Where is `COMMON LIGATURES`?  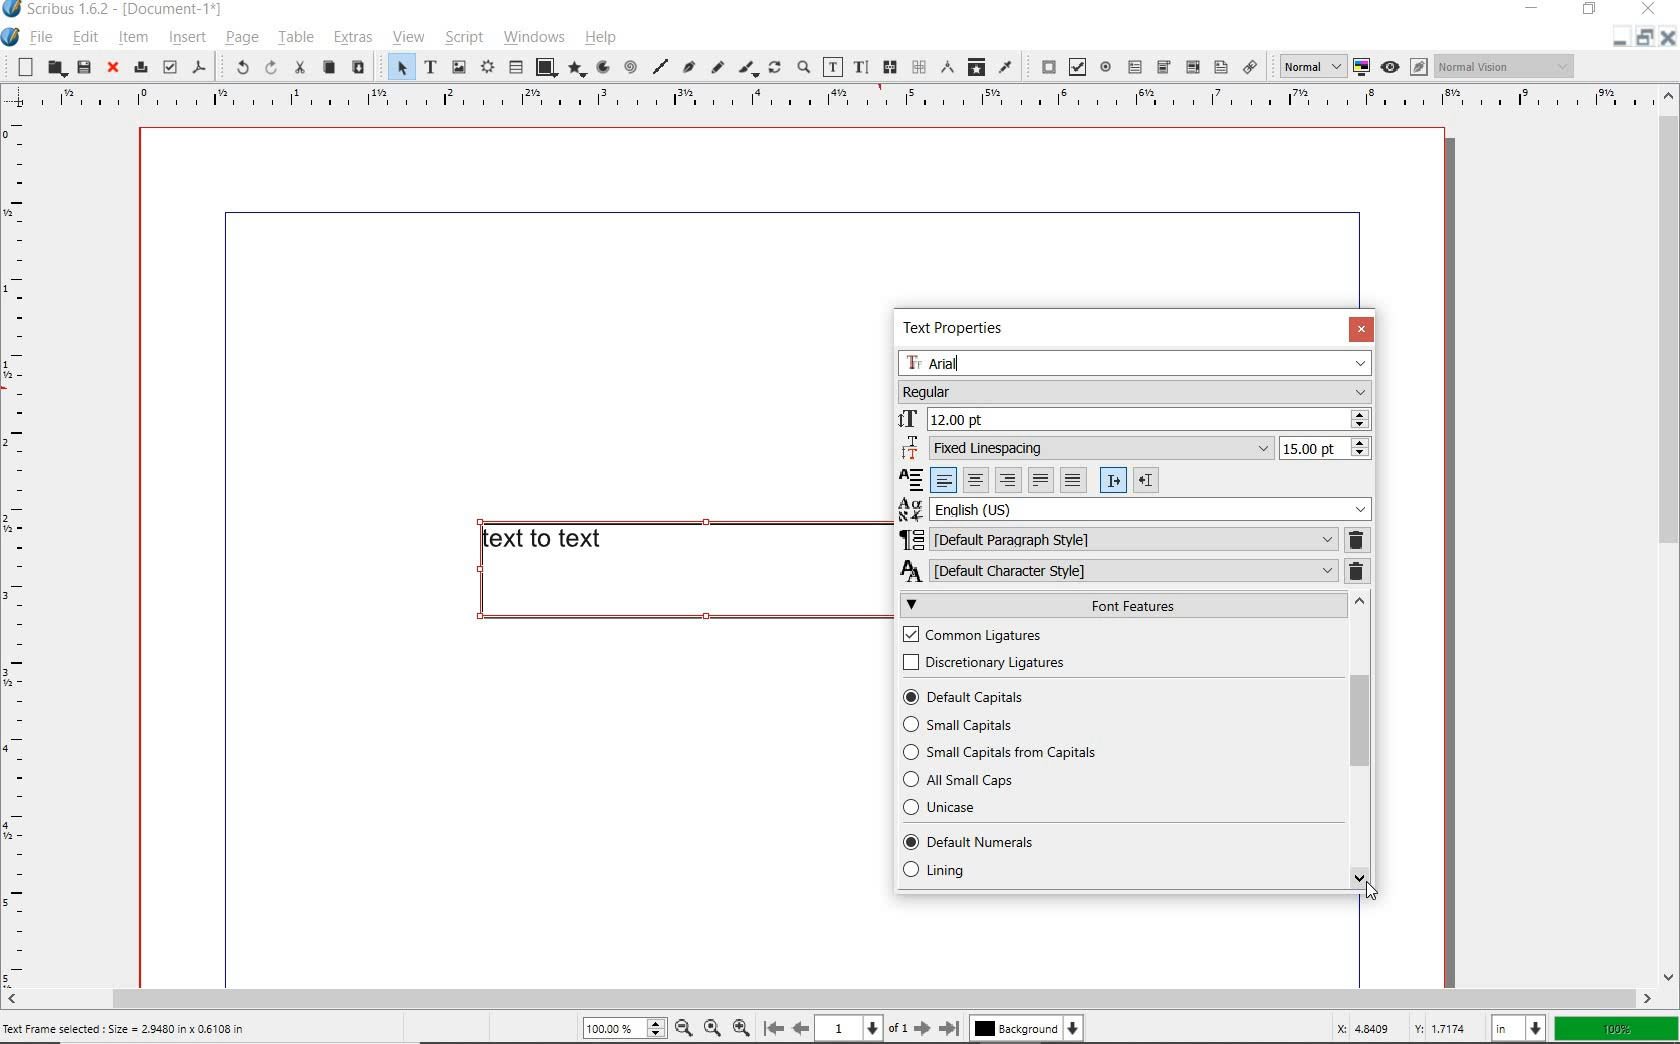
COMMON LIGATURES is located at coordinates (981, 635).